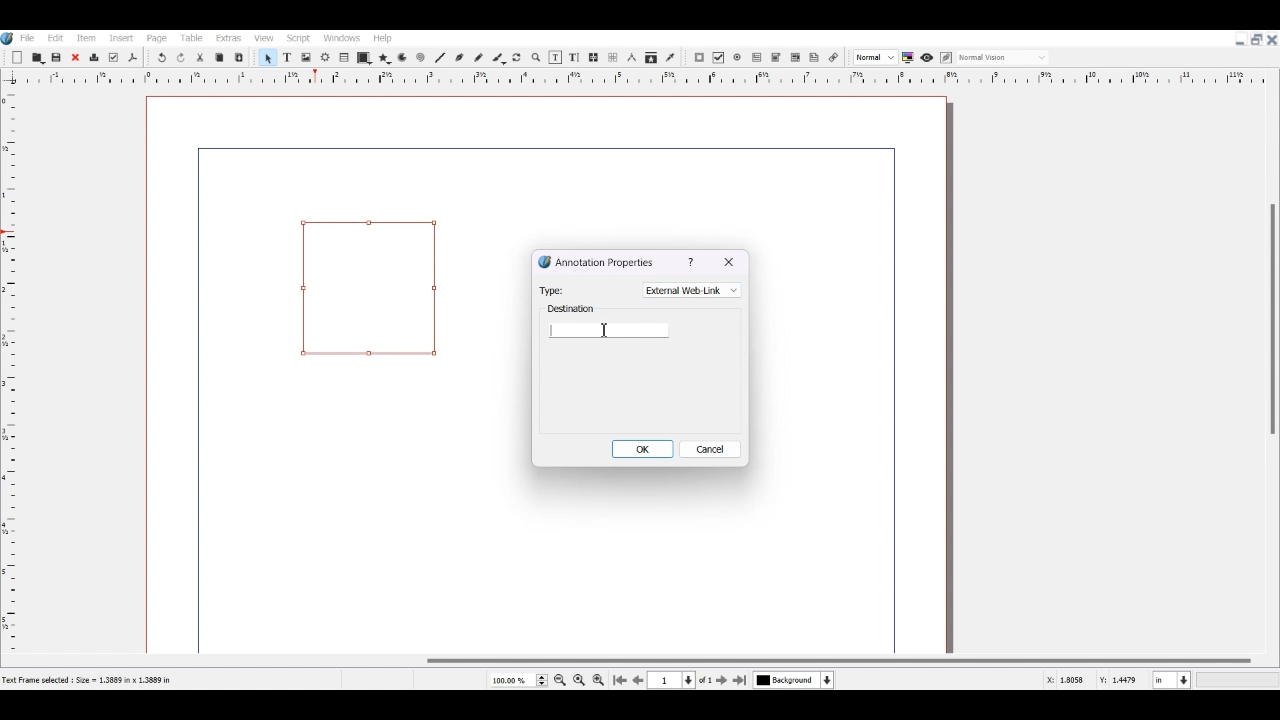 Image resolution: width=1280 pixels, height=720 pixels. I want to click on Line, so click(440, 57).